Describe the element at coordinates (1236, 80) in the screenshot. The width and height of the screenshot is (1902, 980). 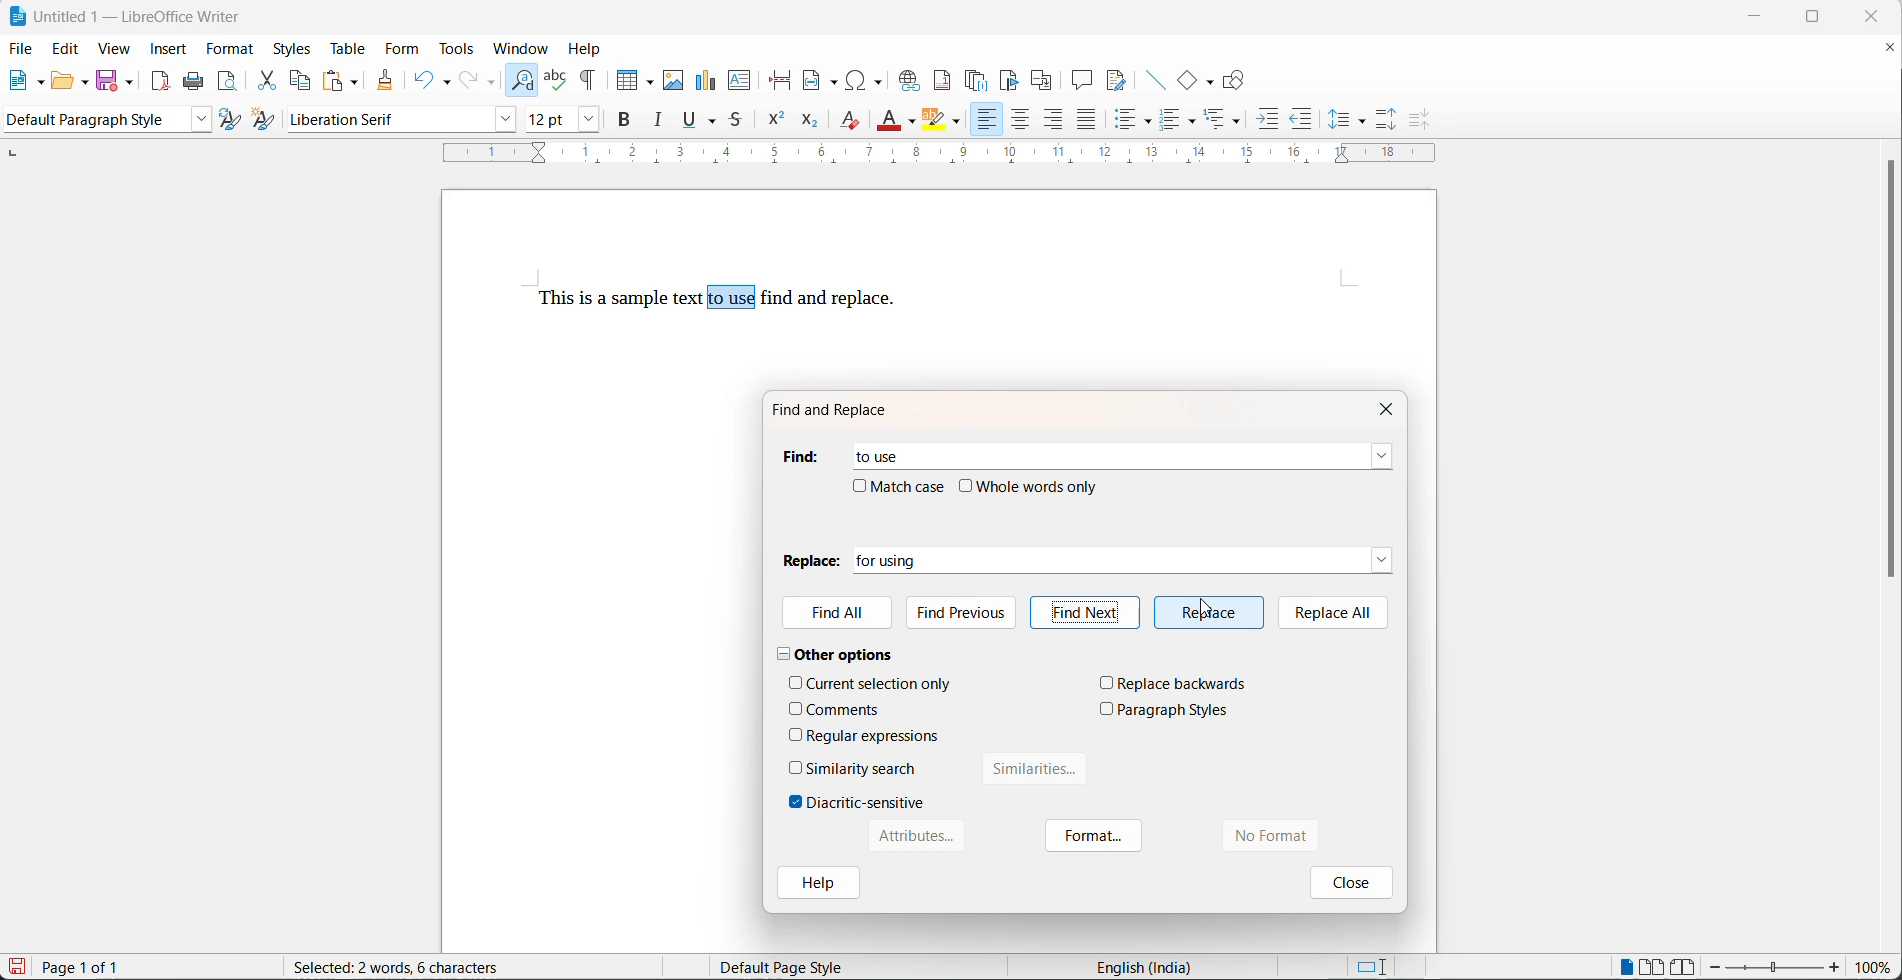
I see `show draw functions` at that location.